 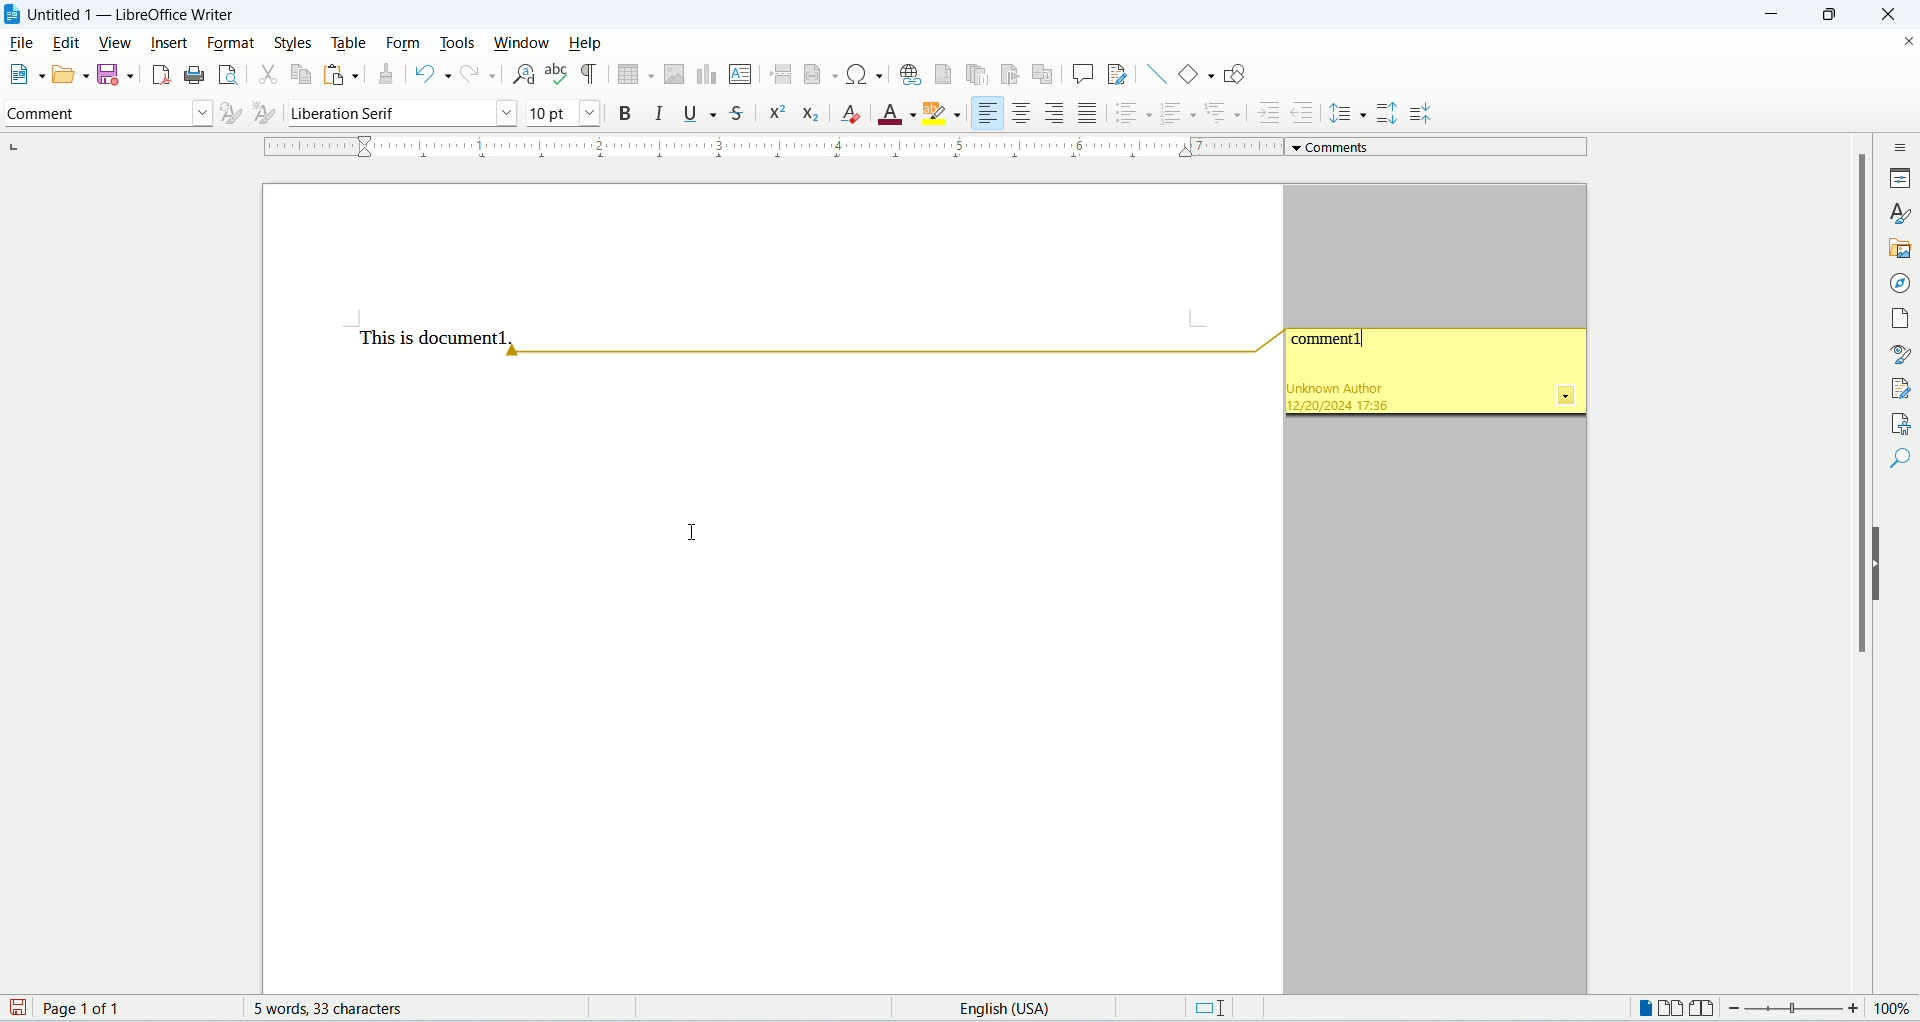 What do you see at coordinates (1045, 76) in the screenshot?
I see `inert cross reference` at bounding box center [1045, 76].